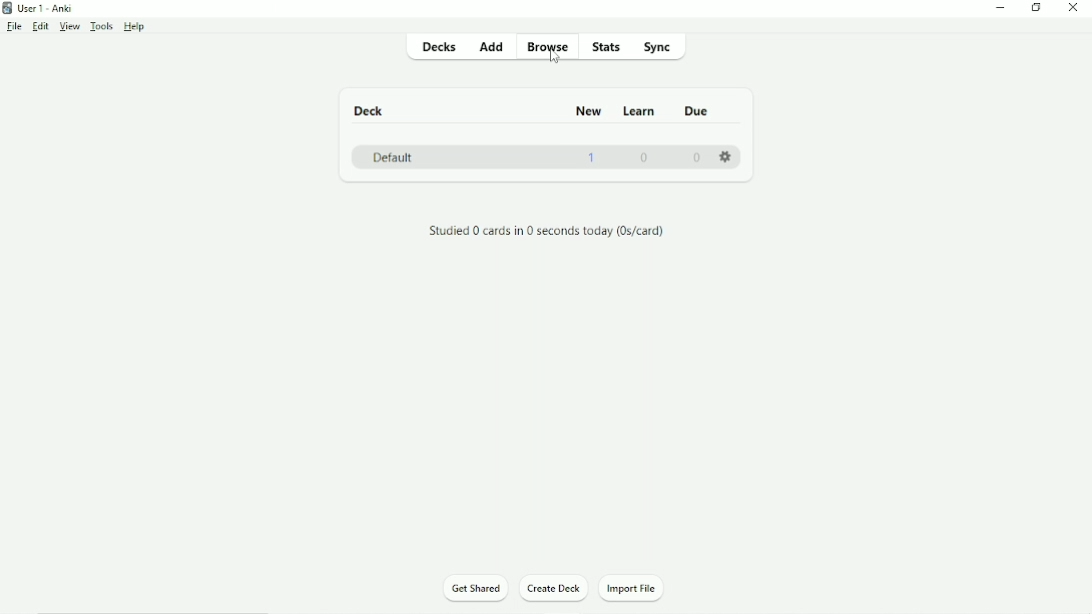 Image resolution: width=1092 pixels, height=614 pixels. What do you see at coordinates (554, 58) in the screenshot?
I see `cursor` at bounding box center [554, 58].